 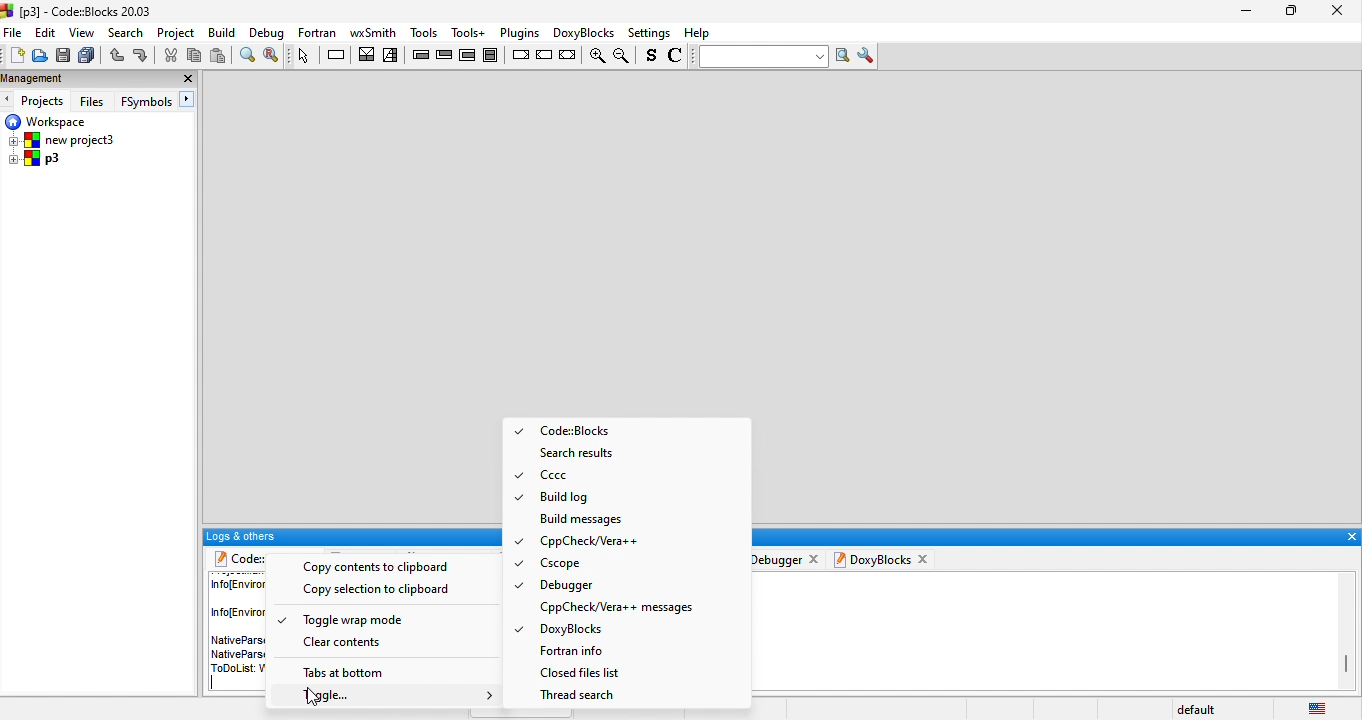 I want to click on FSymbols, so click(x=146, y=102).